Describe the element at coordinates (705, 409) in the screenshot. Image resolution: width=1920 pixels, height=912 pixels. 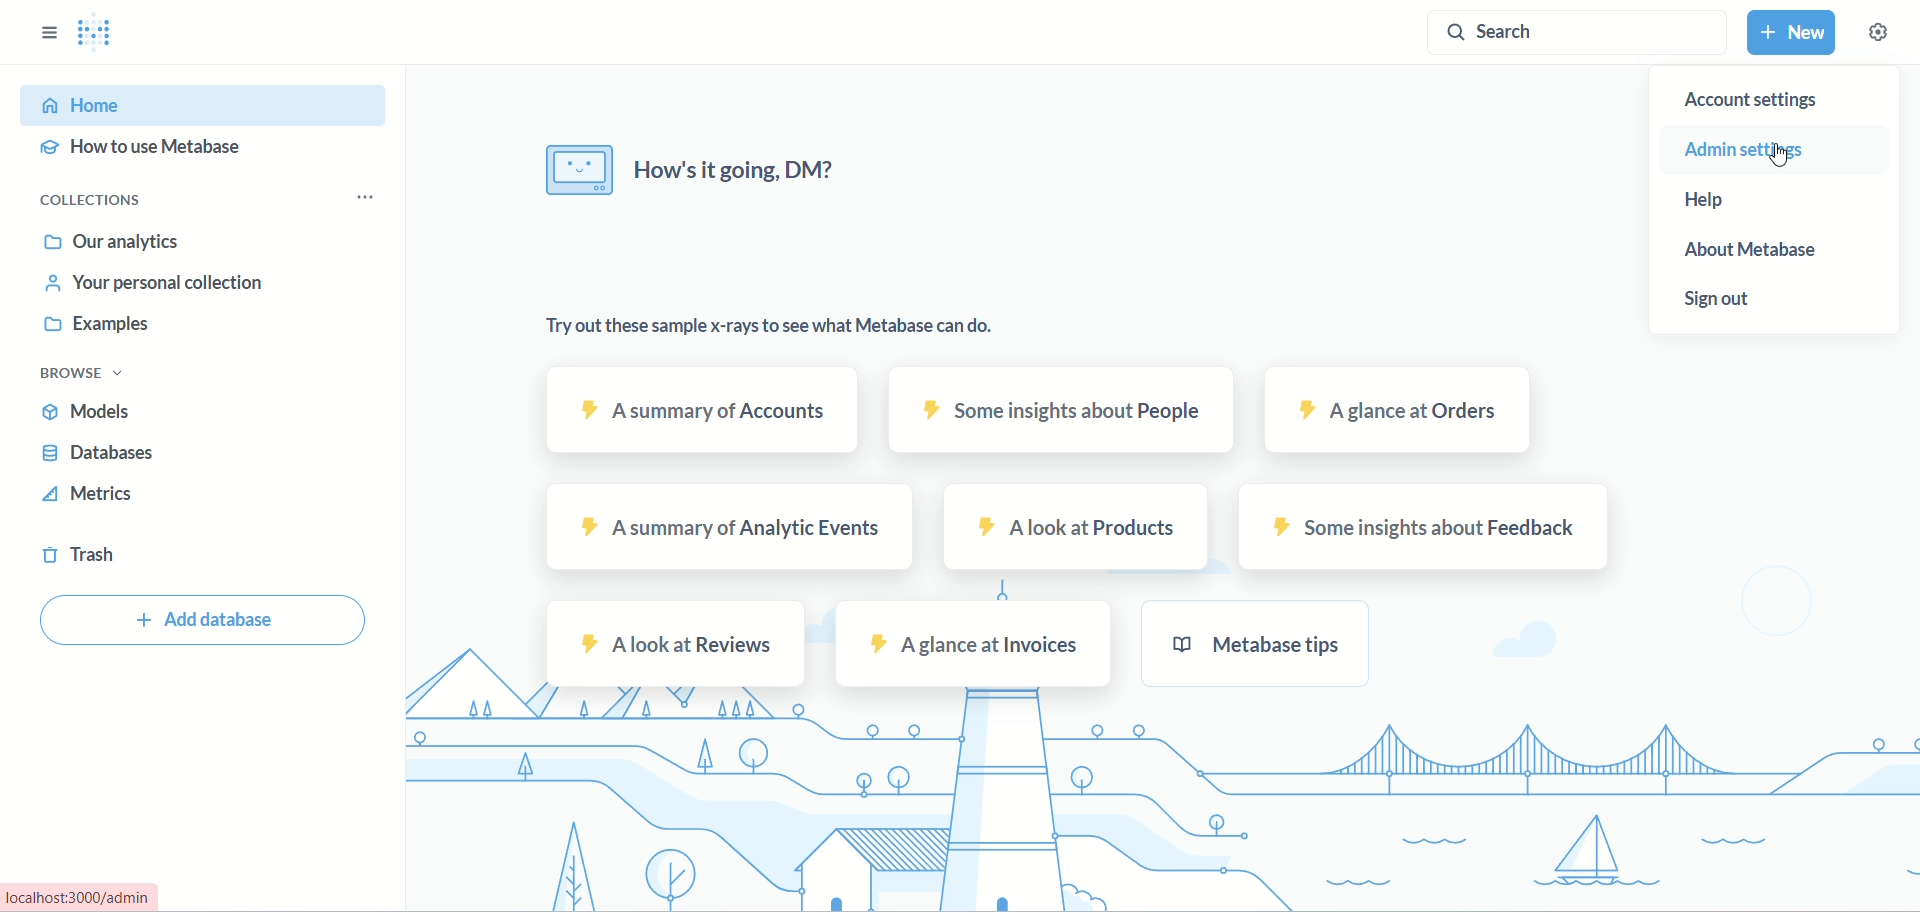
I see `account` at that location.